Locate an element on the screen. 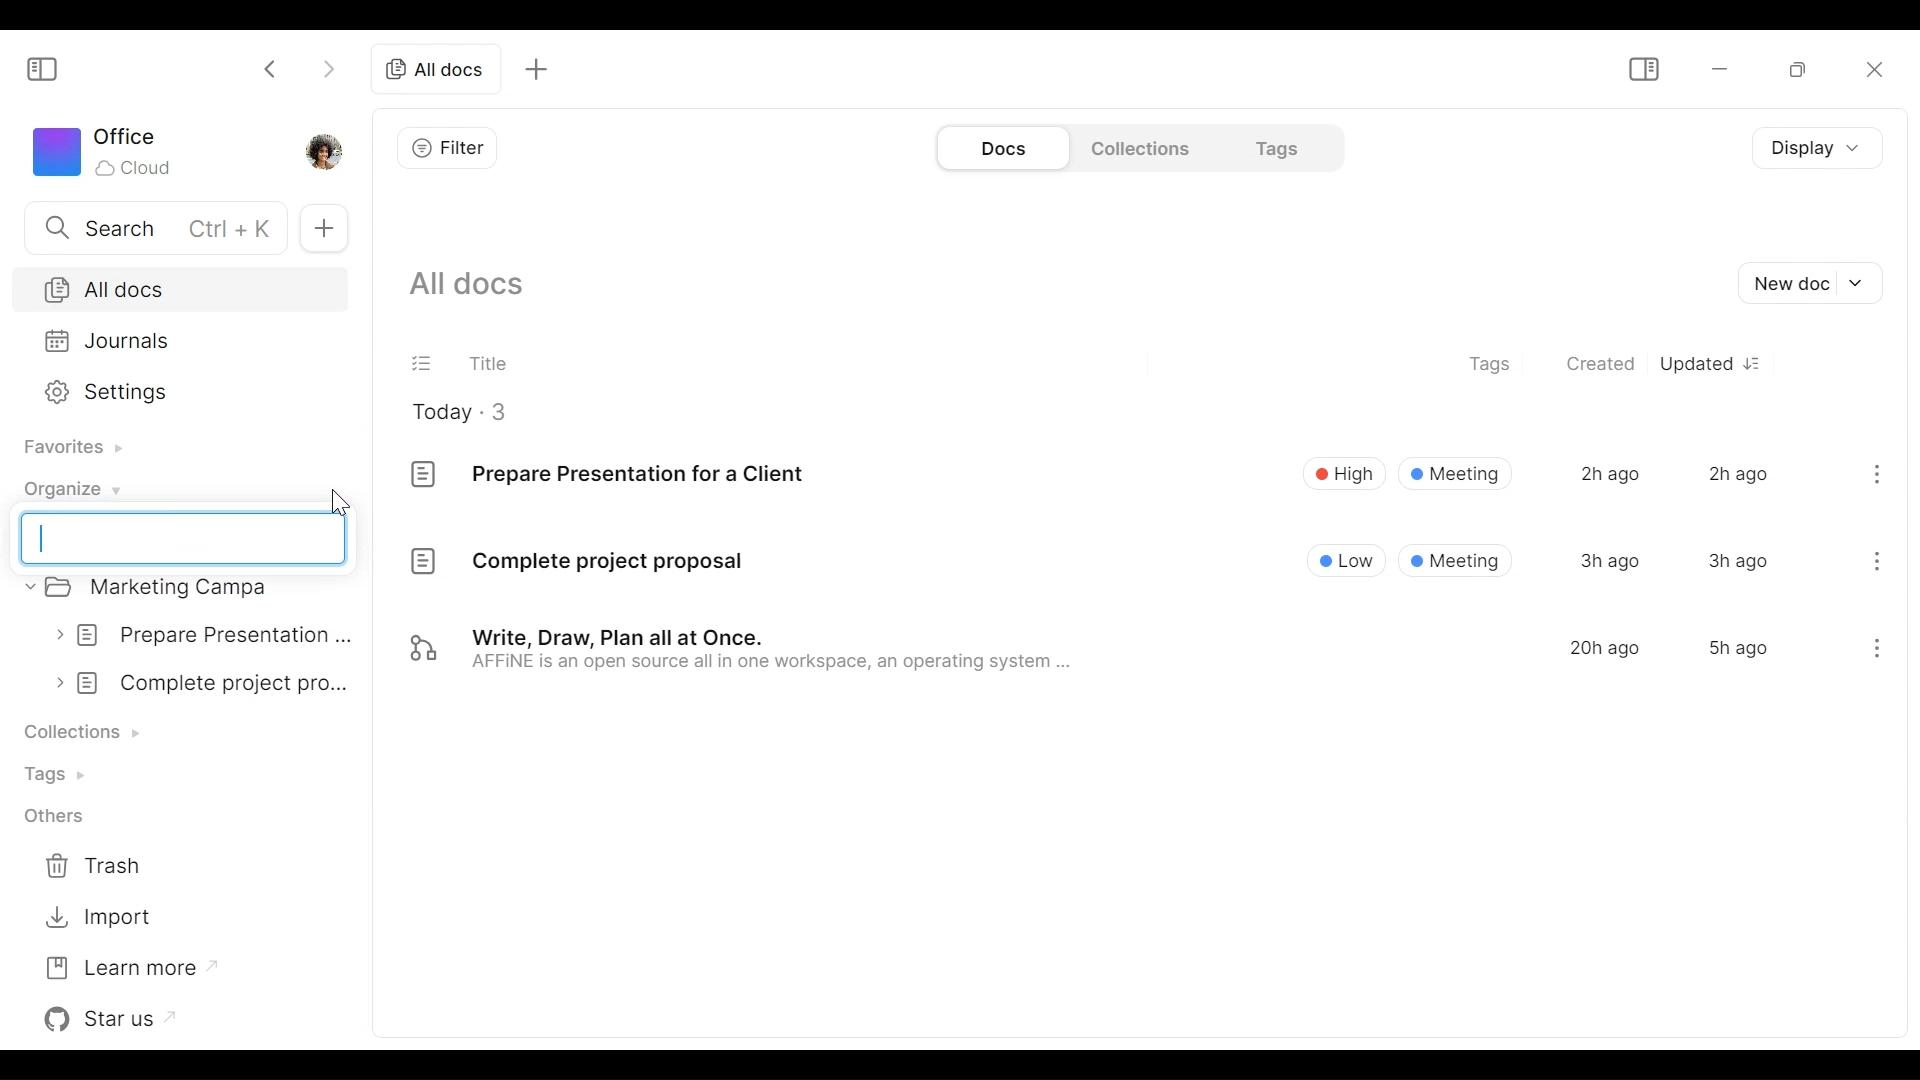  cursor pointer is located at coordinates (344, 501).